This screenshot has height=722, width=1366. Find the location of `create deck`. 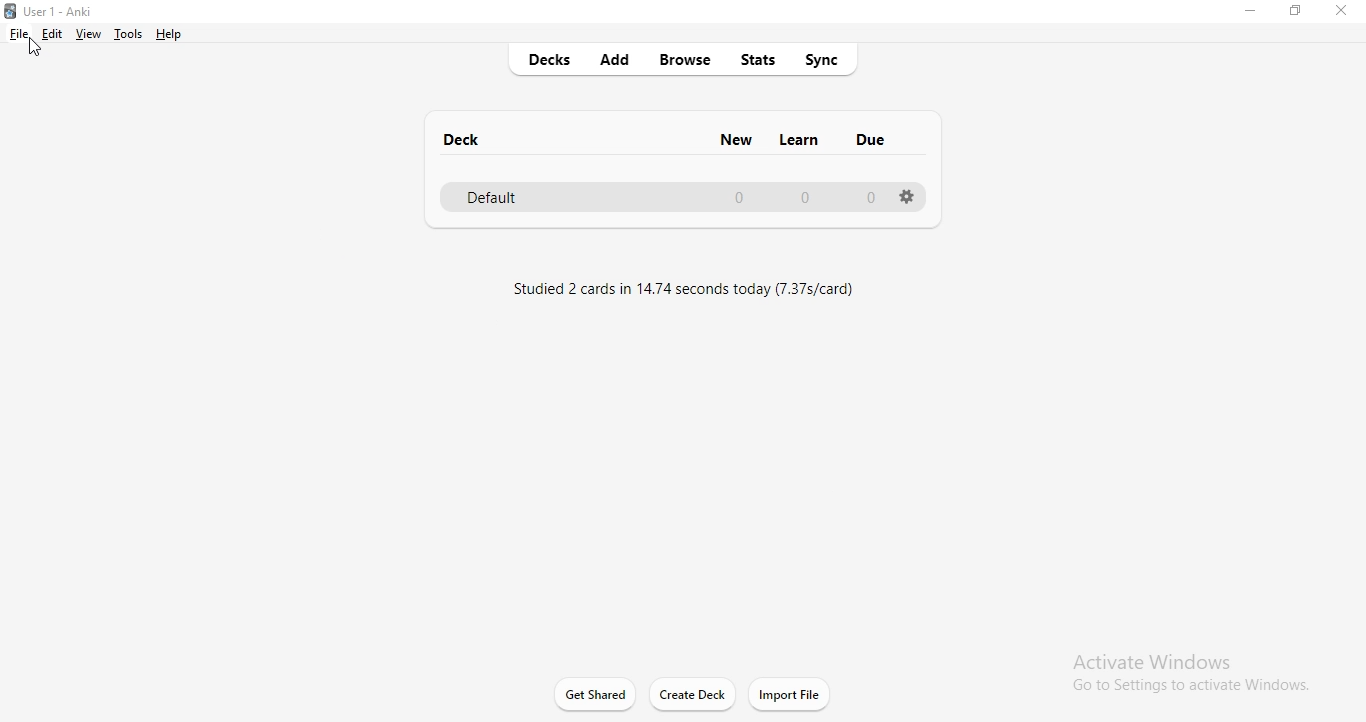

create deck is located at coordinates (694, 694).